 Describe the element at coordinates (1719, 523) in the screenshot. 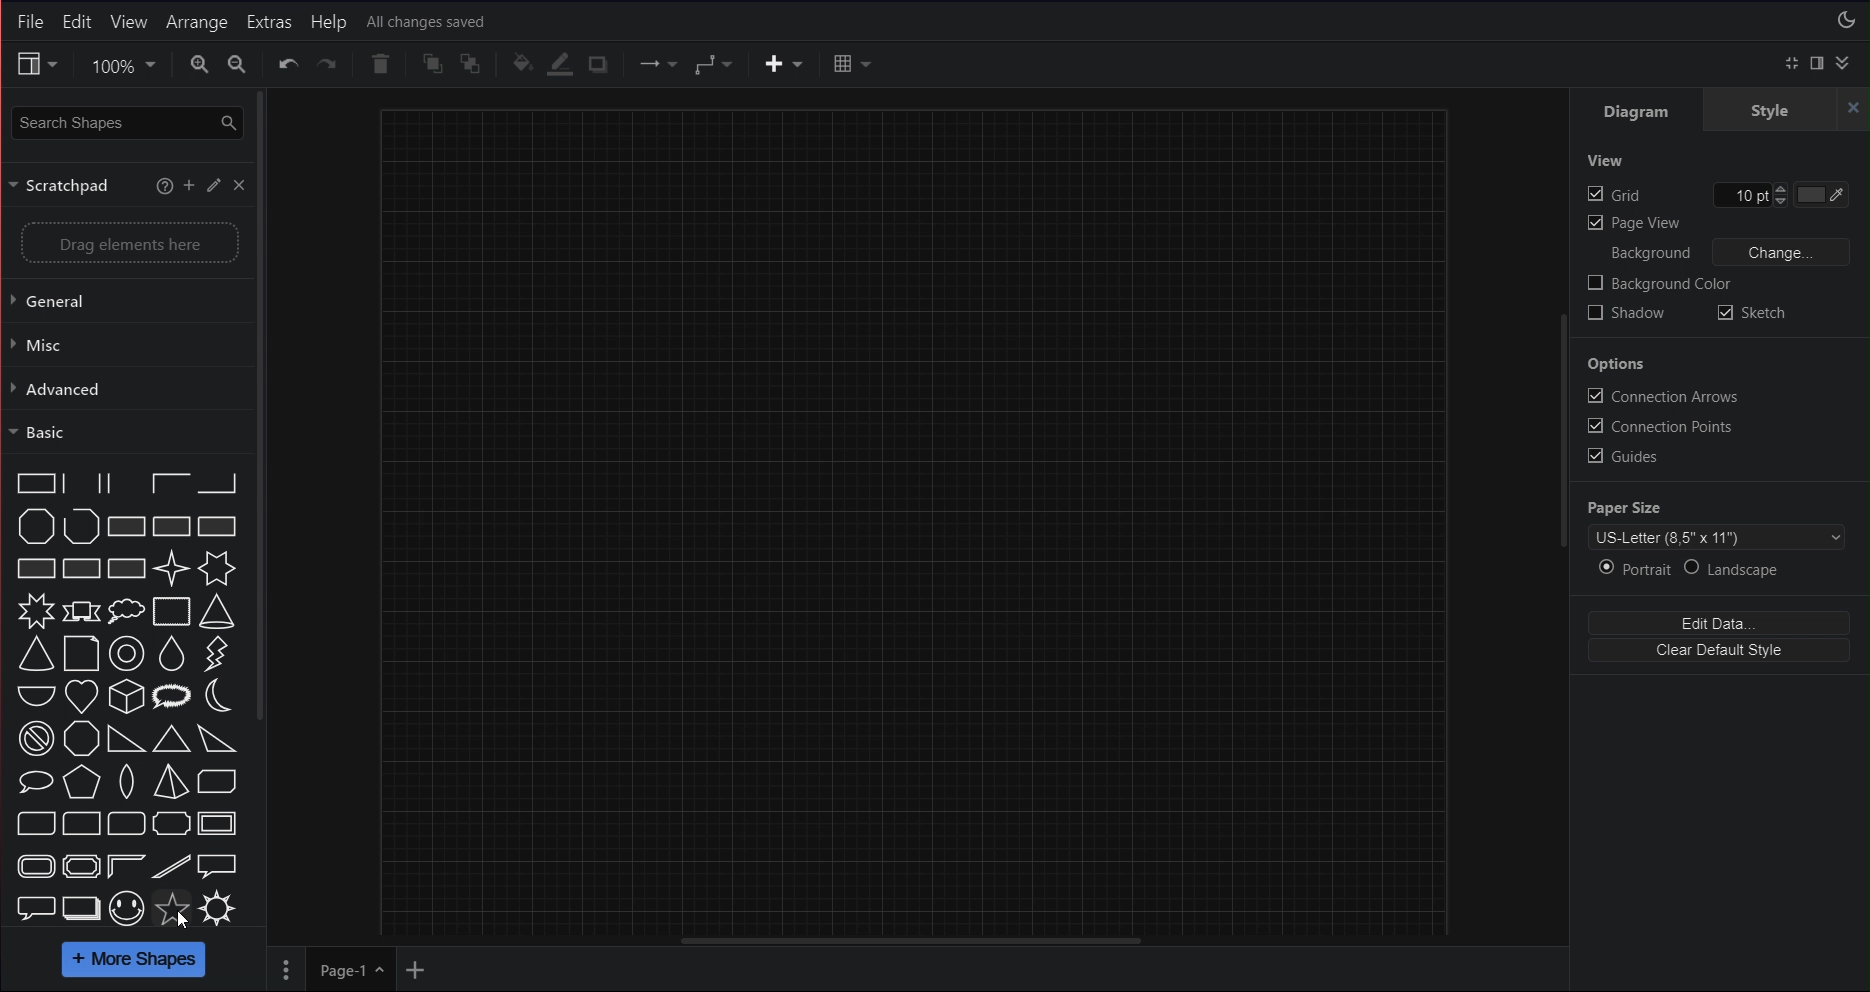

I see `Paper Size Adjuster` at that location.